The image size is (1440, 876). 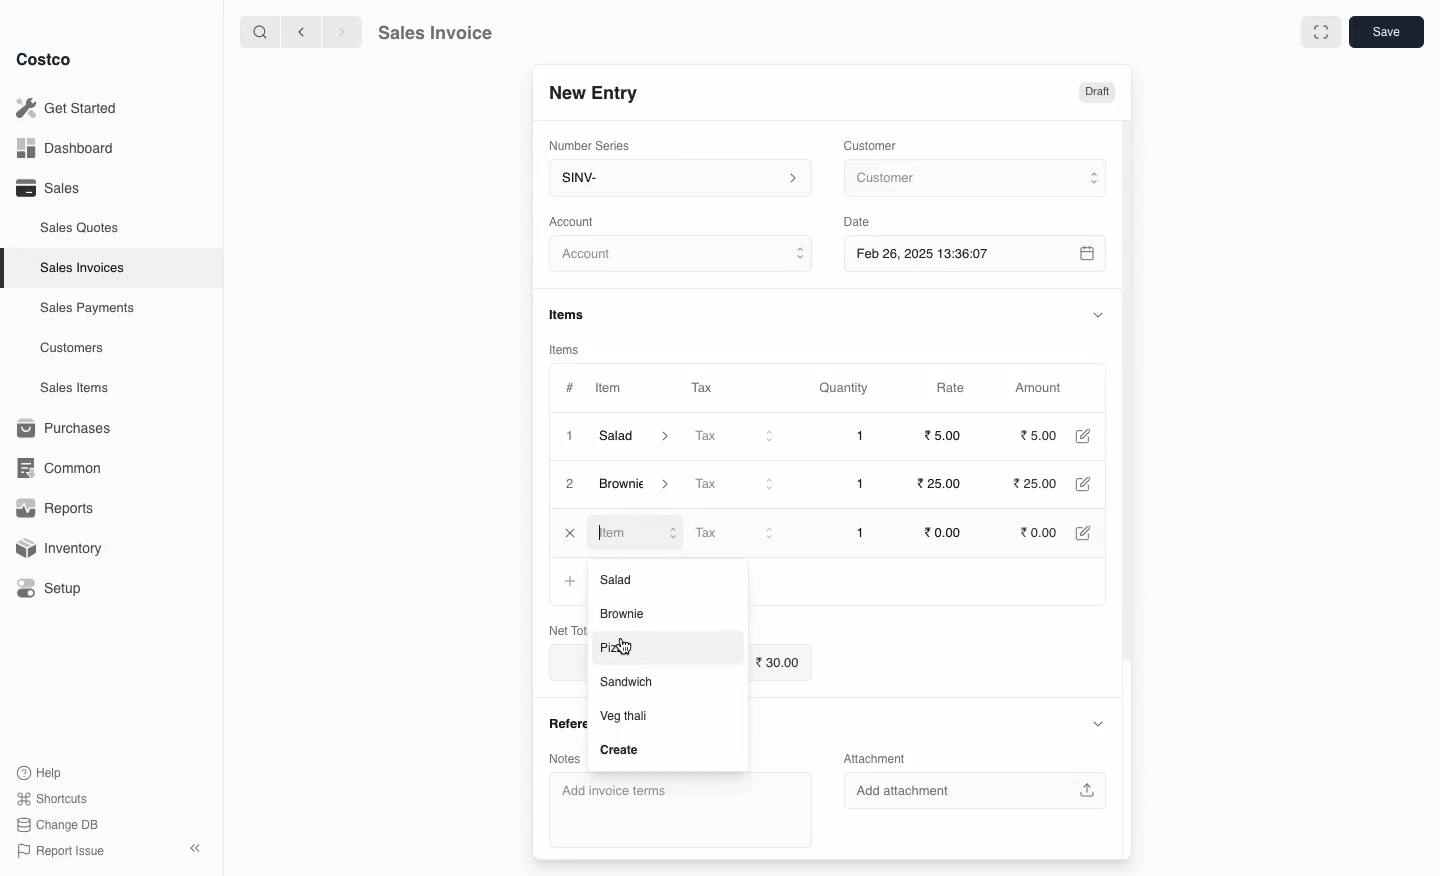 What do you see at coordinates (973, 179) in the screenshot?
I see `Customer` at bounding box center [973, 179].